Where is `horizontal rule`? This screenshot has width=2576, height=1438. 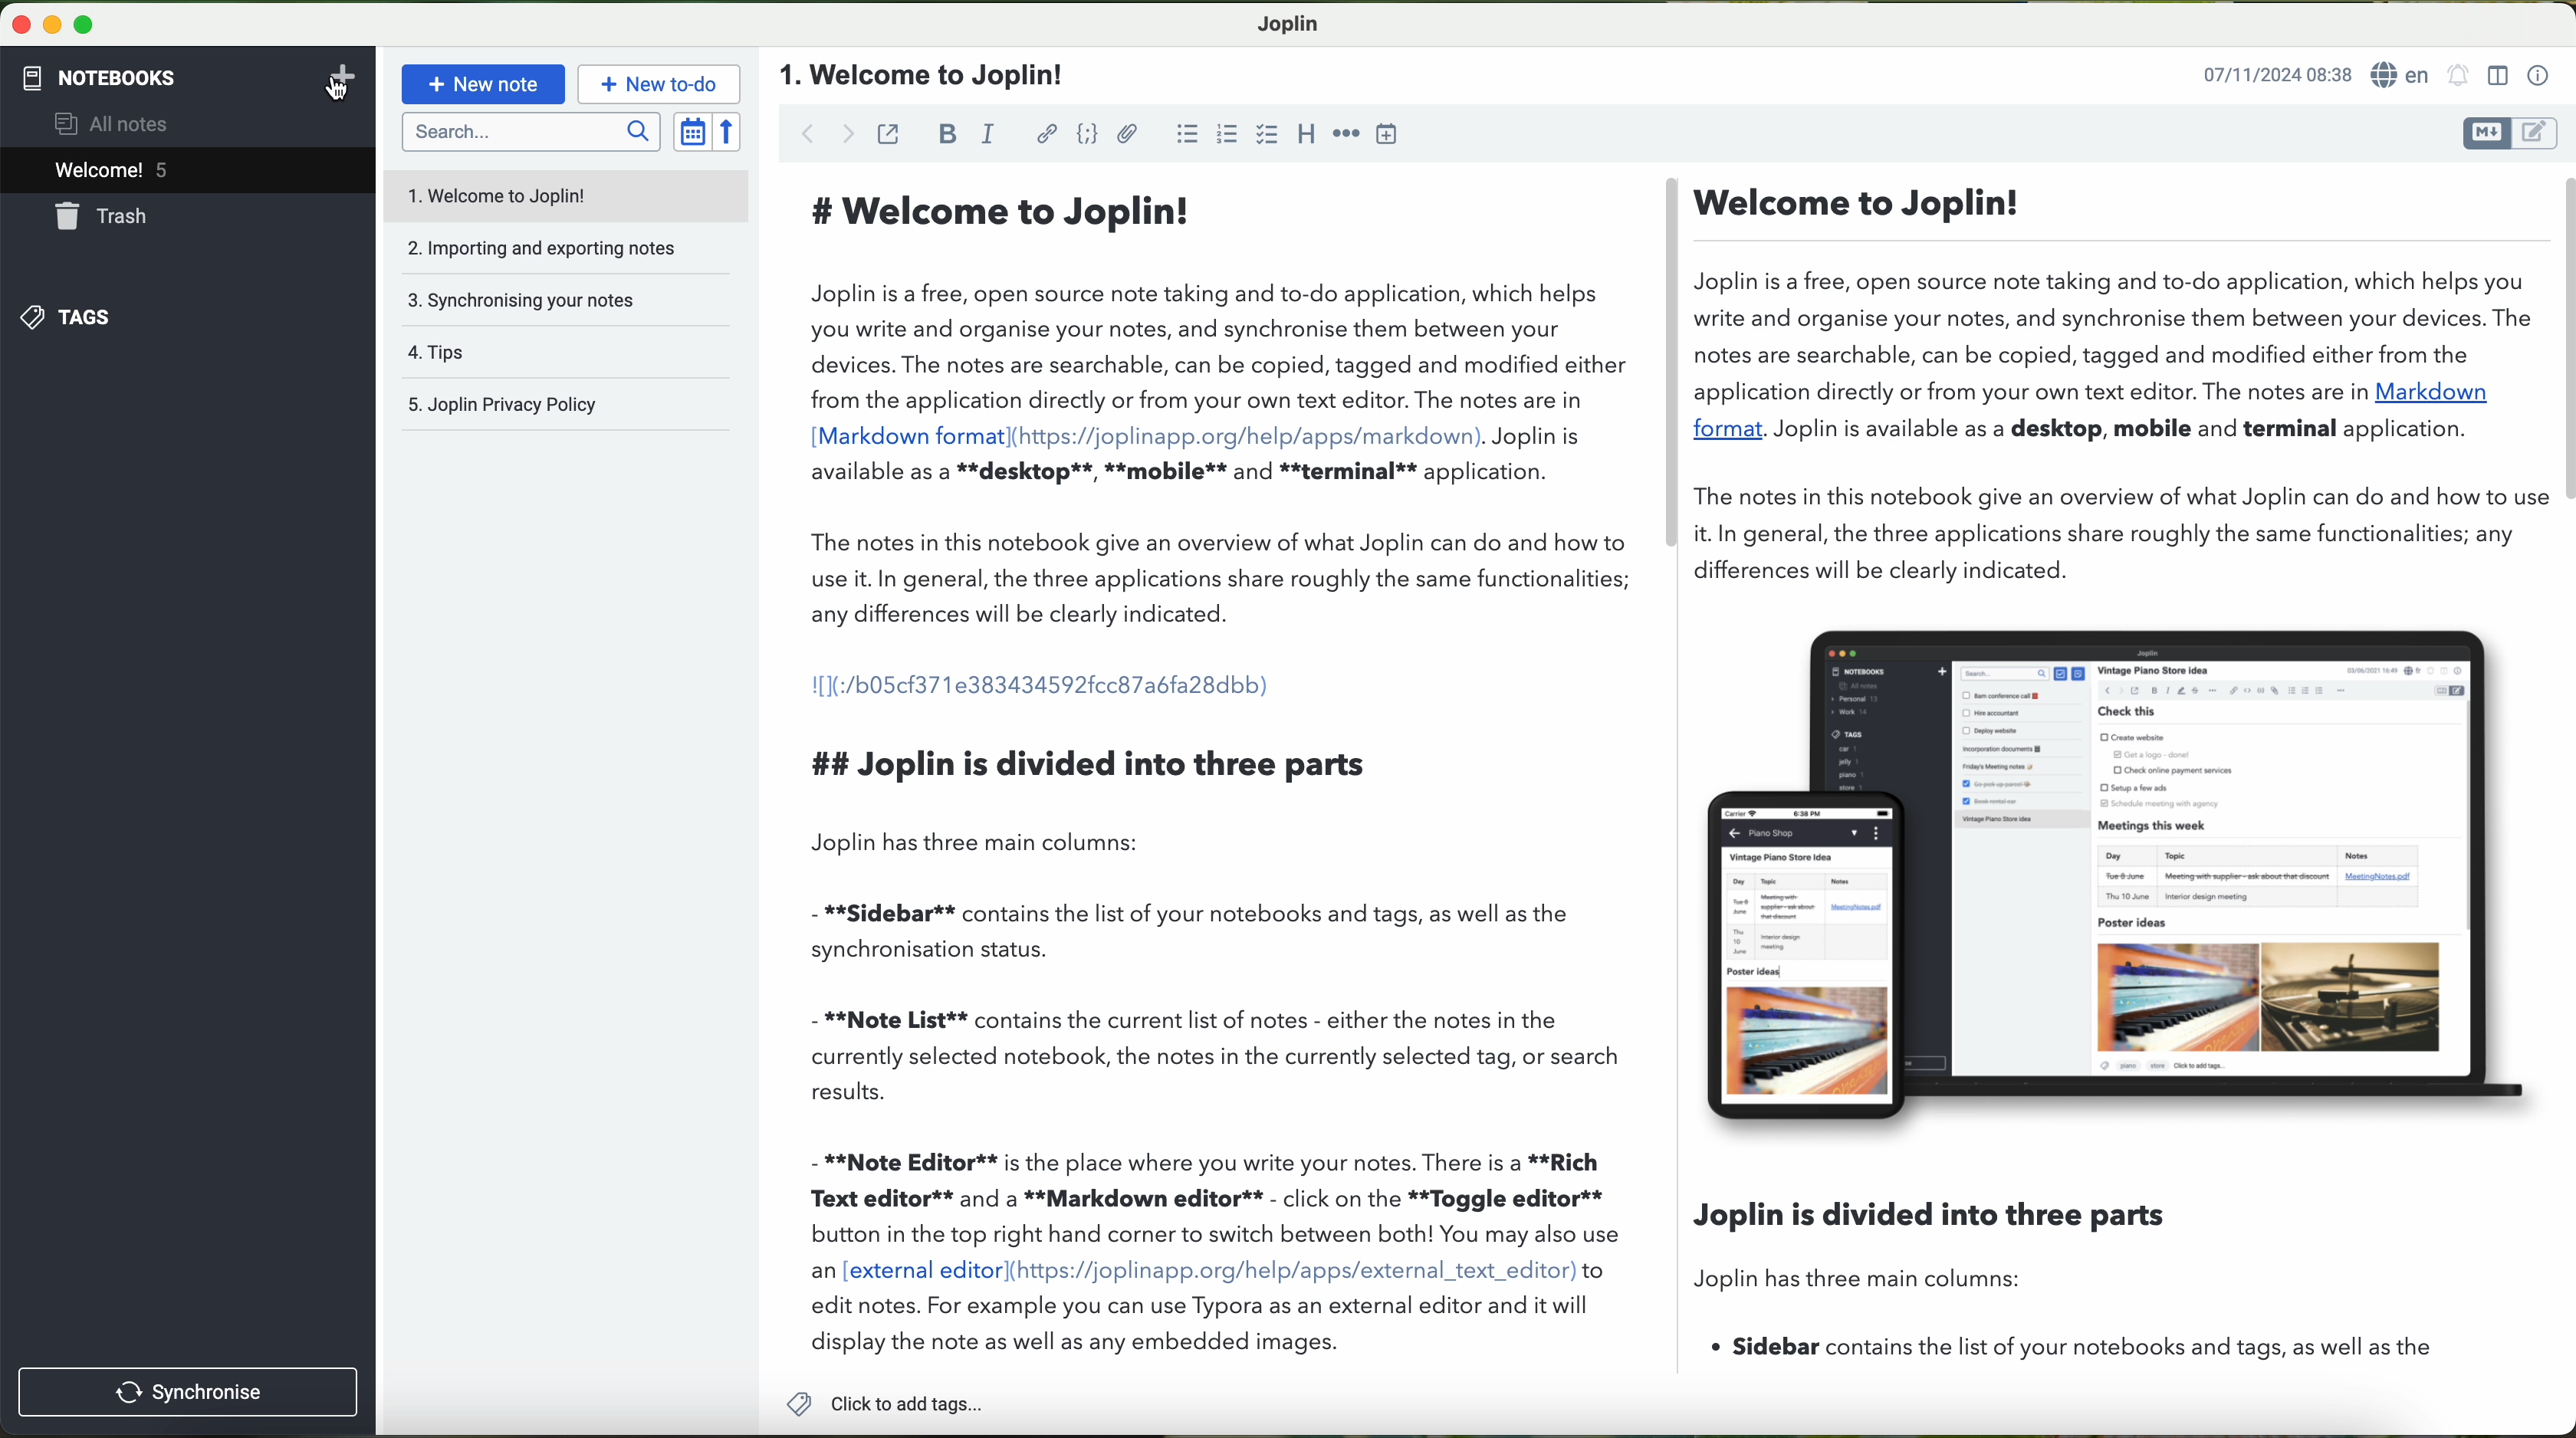 horizontal rule is located at coordinates (1346, 134).